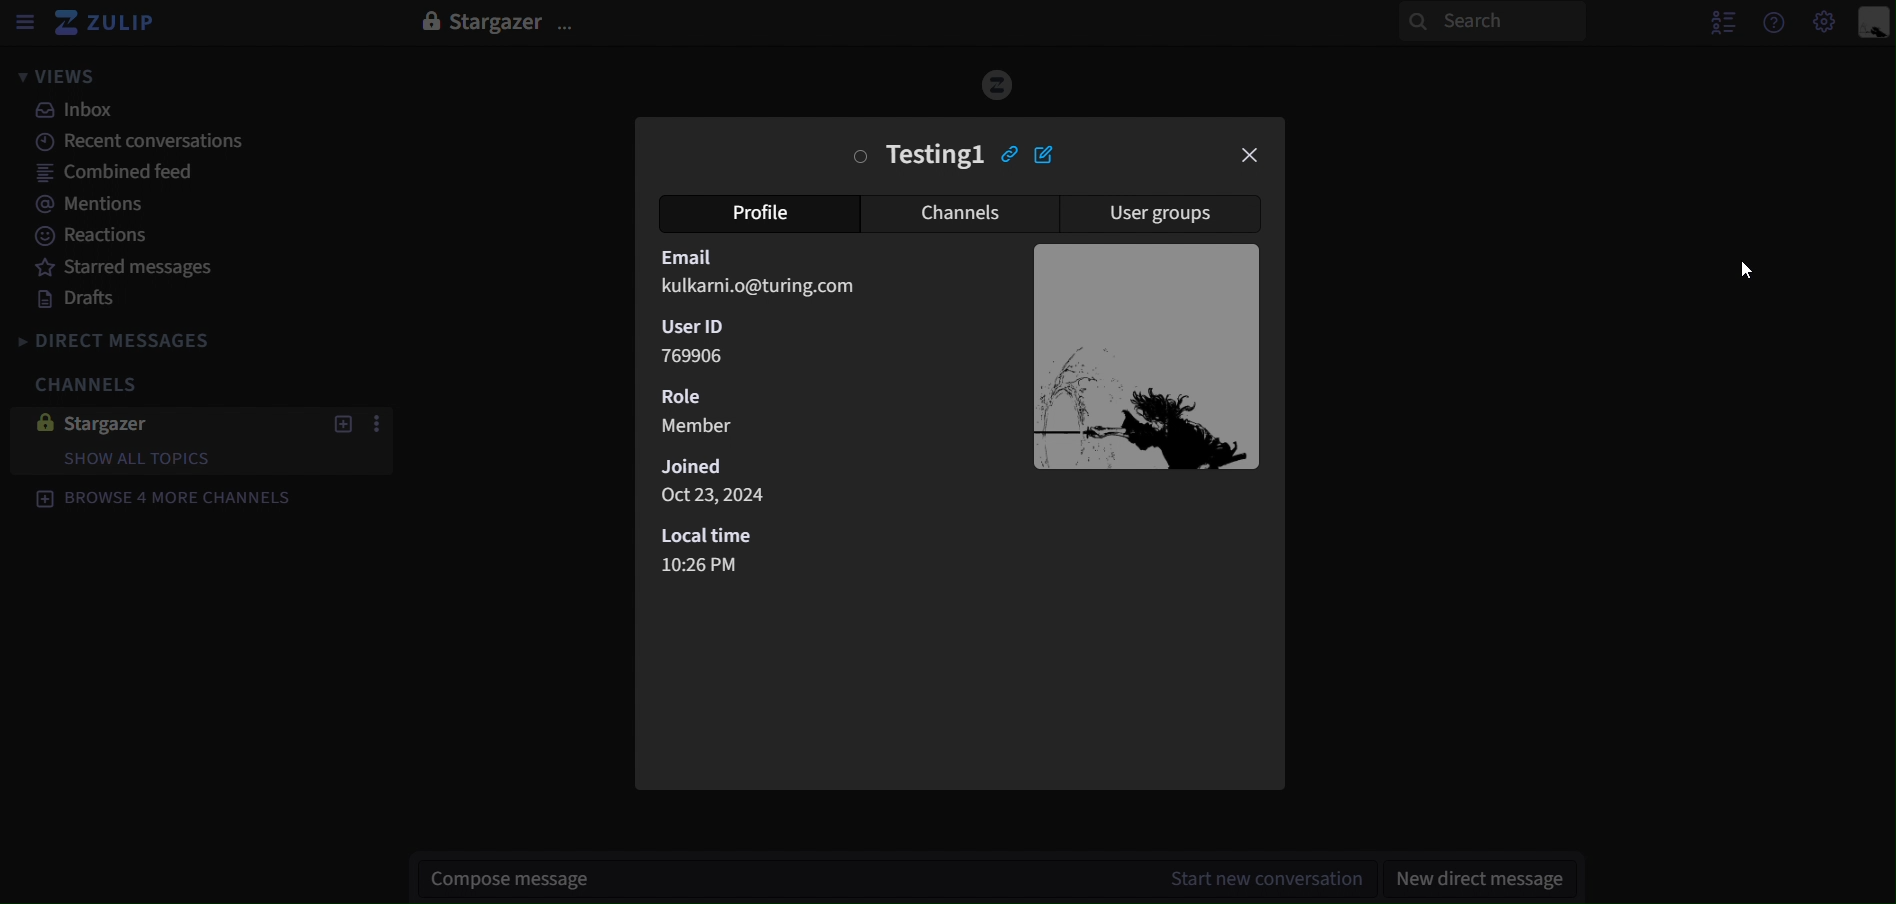  I want to click on views, so click(56, 78).